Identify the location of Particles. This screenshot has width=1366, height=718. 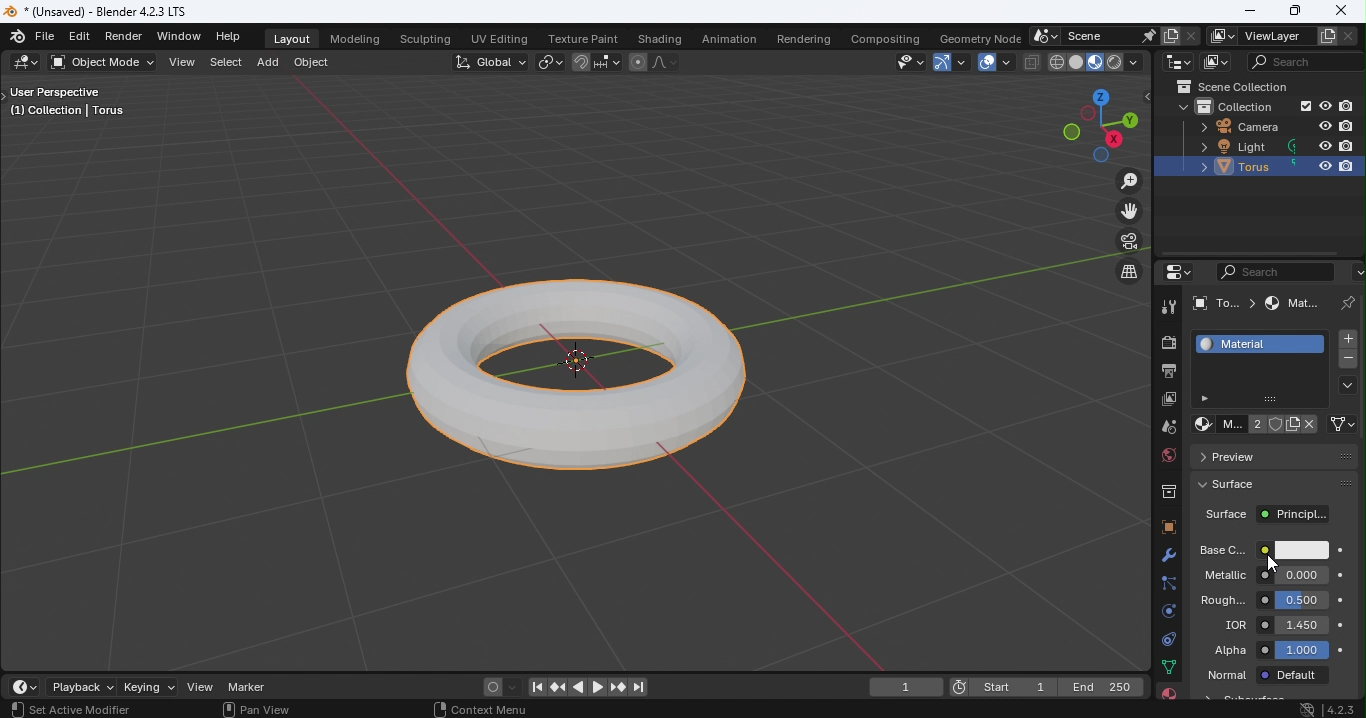
(1171, 584).